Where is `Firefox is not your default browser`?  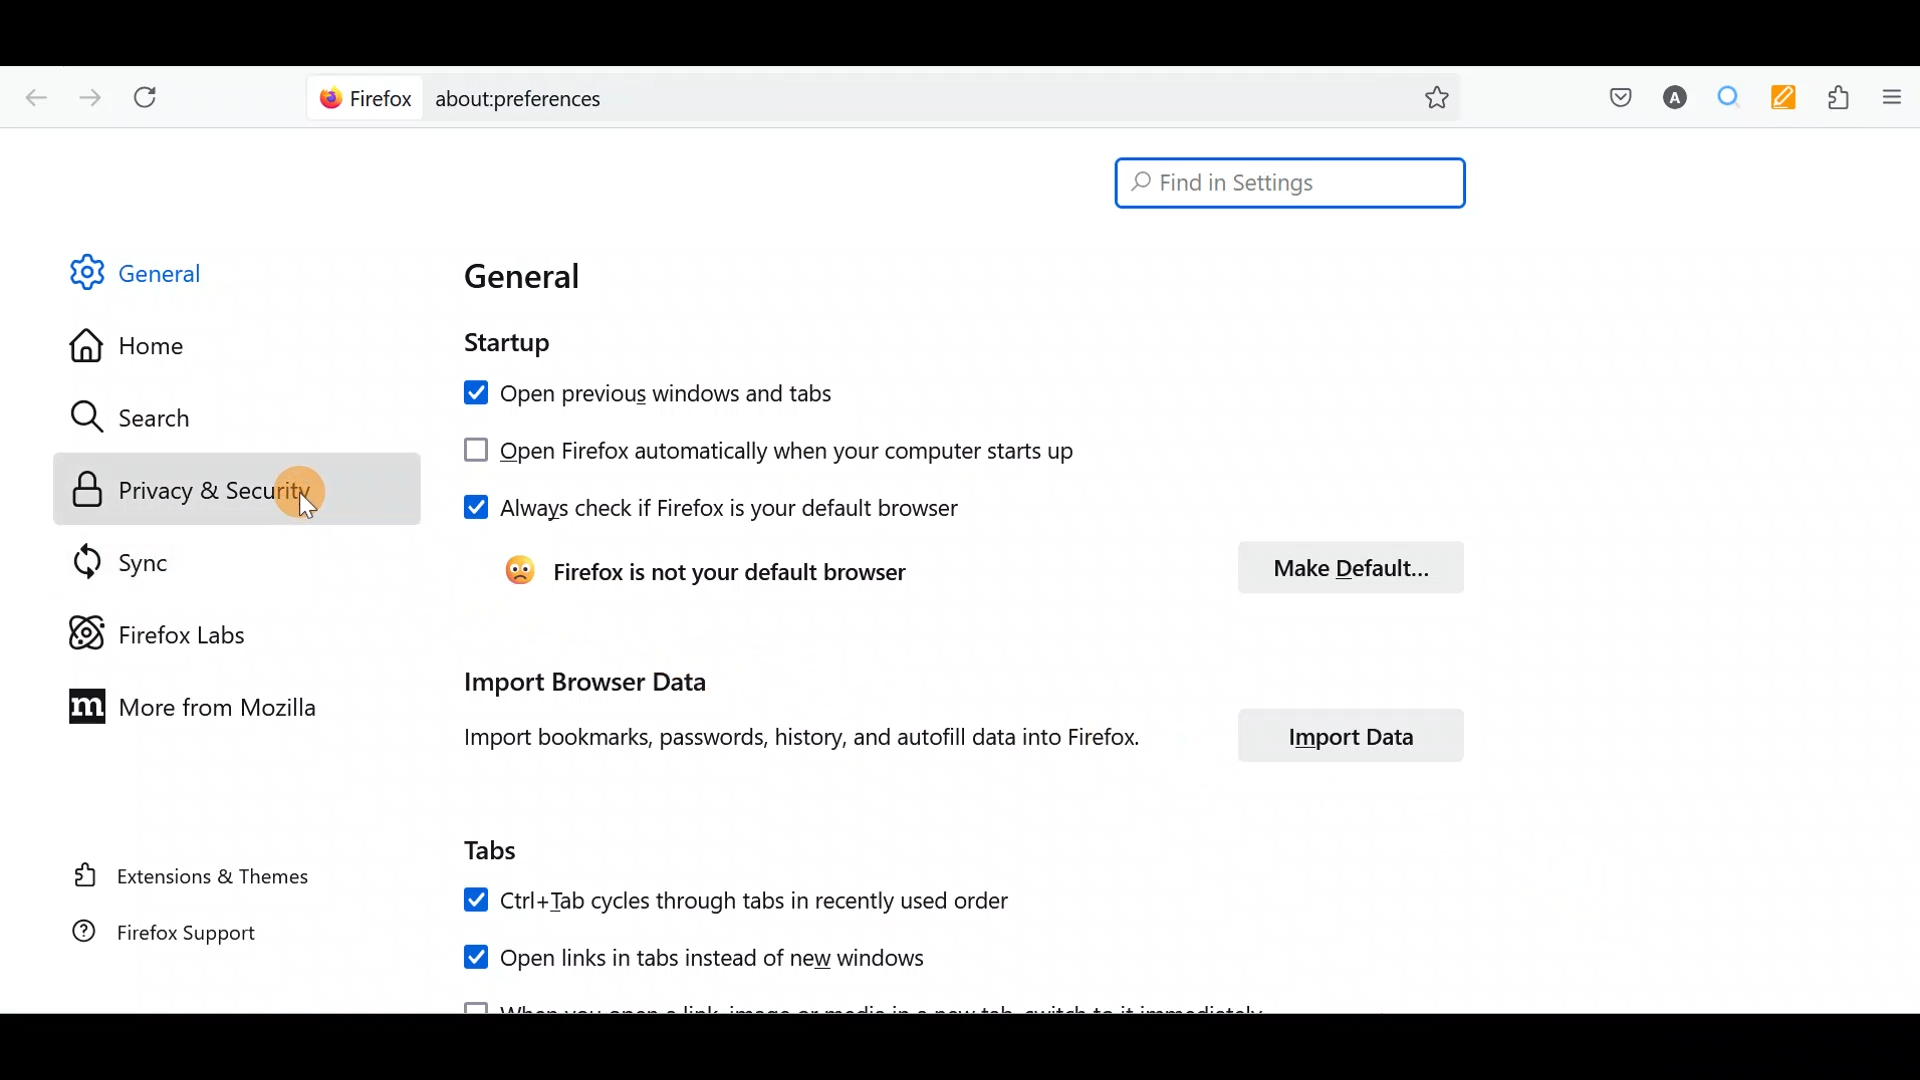 Firefox is not your default browser is located at coordinates (700, 575).